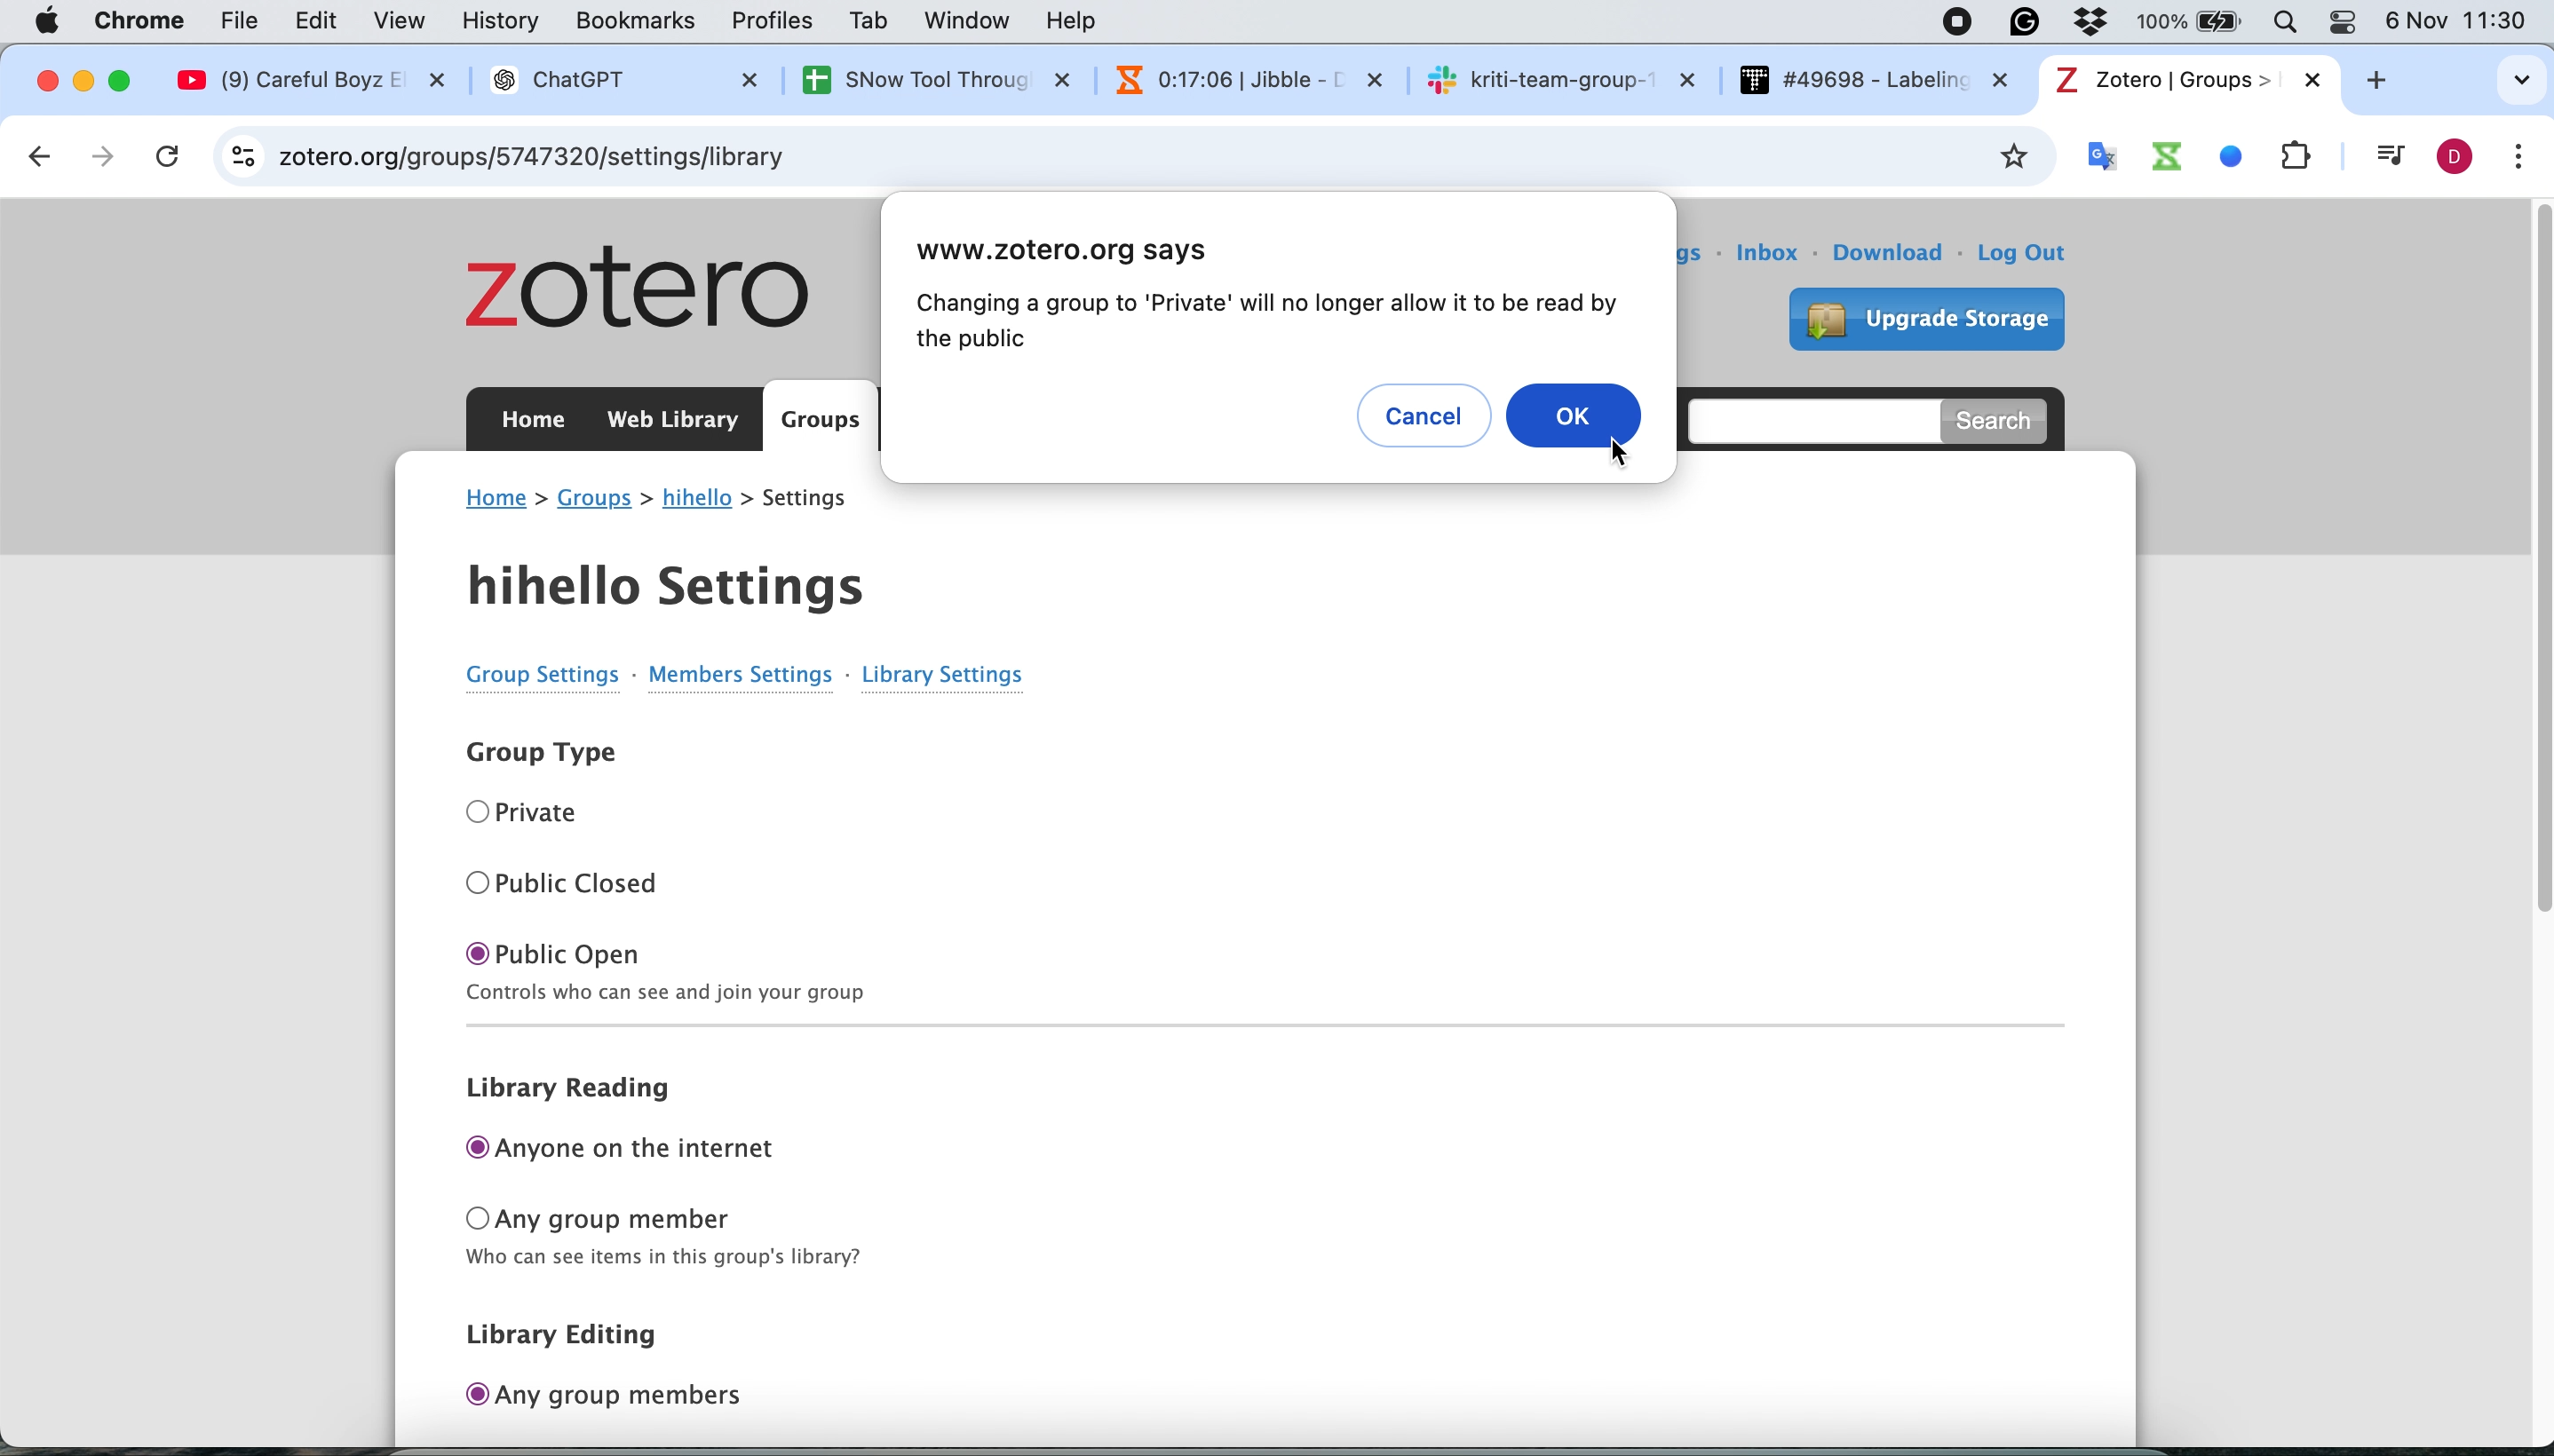  I want to click on view, so click(403, 20).